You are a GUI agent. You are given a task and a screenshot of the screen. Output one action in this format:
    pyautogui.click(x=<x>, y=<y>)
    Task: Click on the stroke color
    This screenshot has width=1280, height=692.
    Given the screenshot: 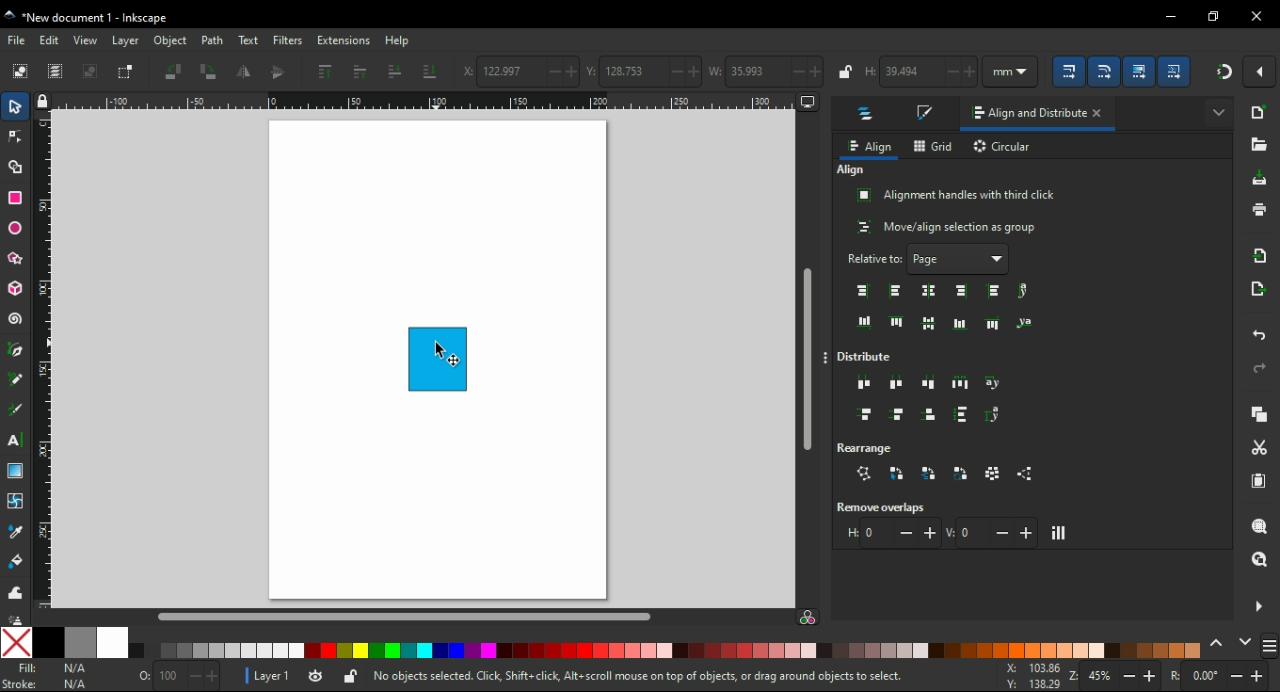 What is the action you would take?
    pyautogui.click(x=46, y=684)
    